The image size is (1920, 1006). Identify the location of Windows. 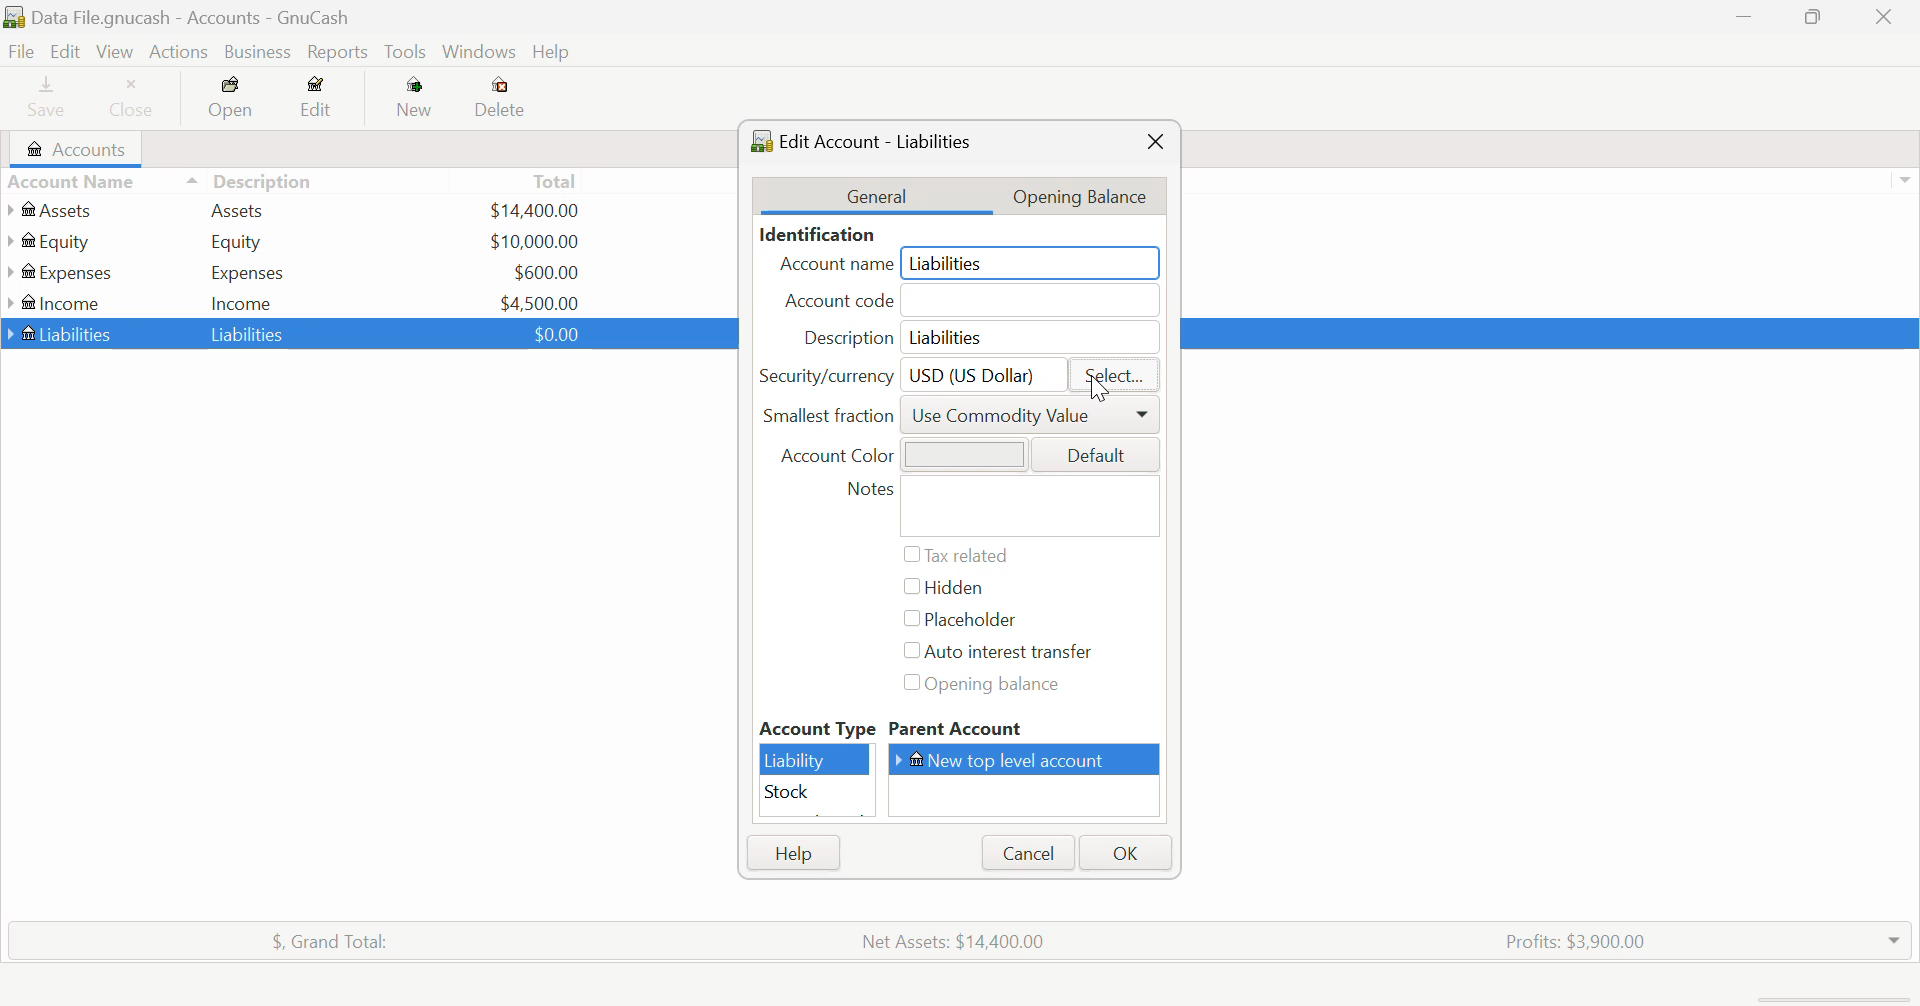
(480, 54).